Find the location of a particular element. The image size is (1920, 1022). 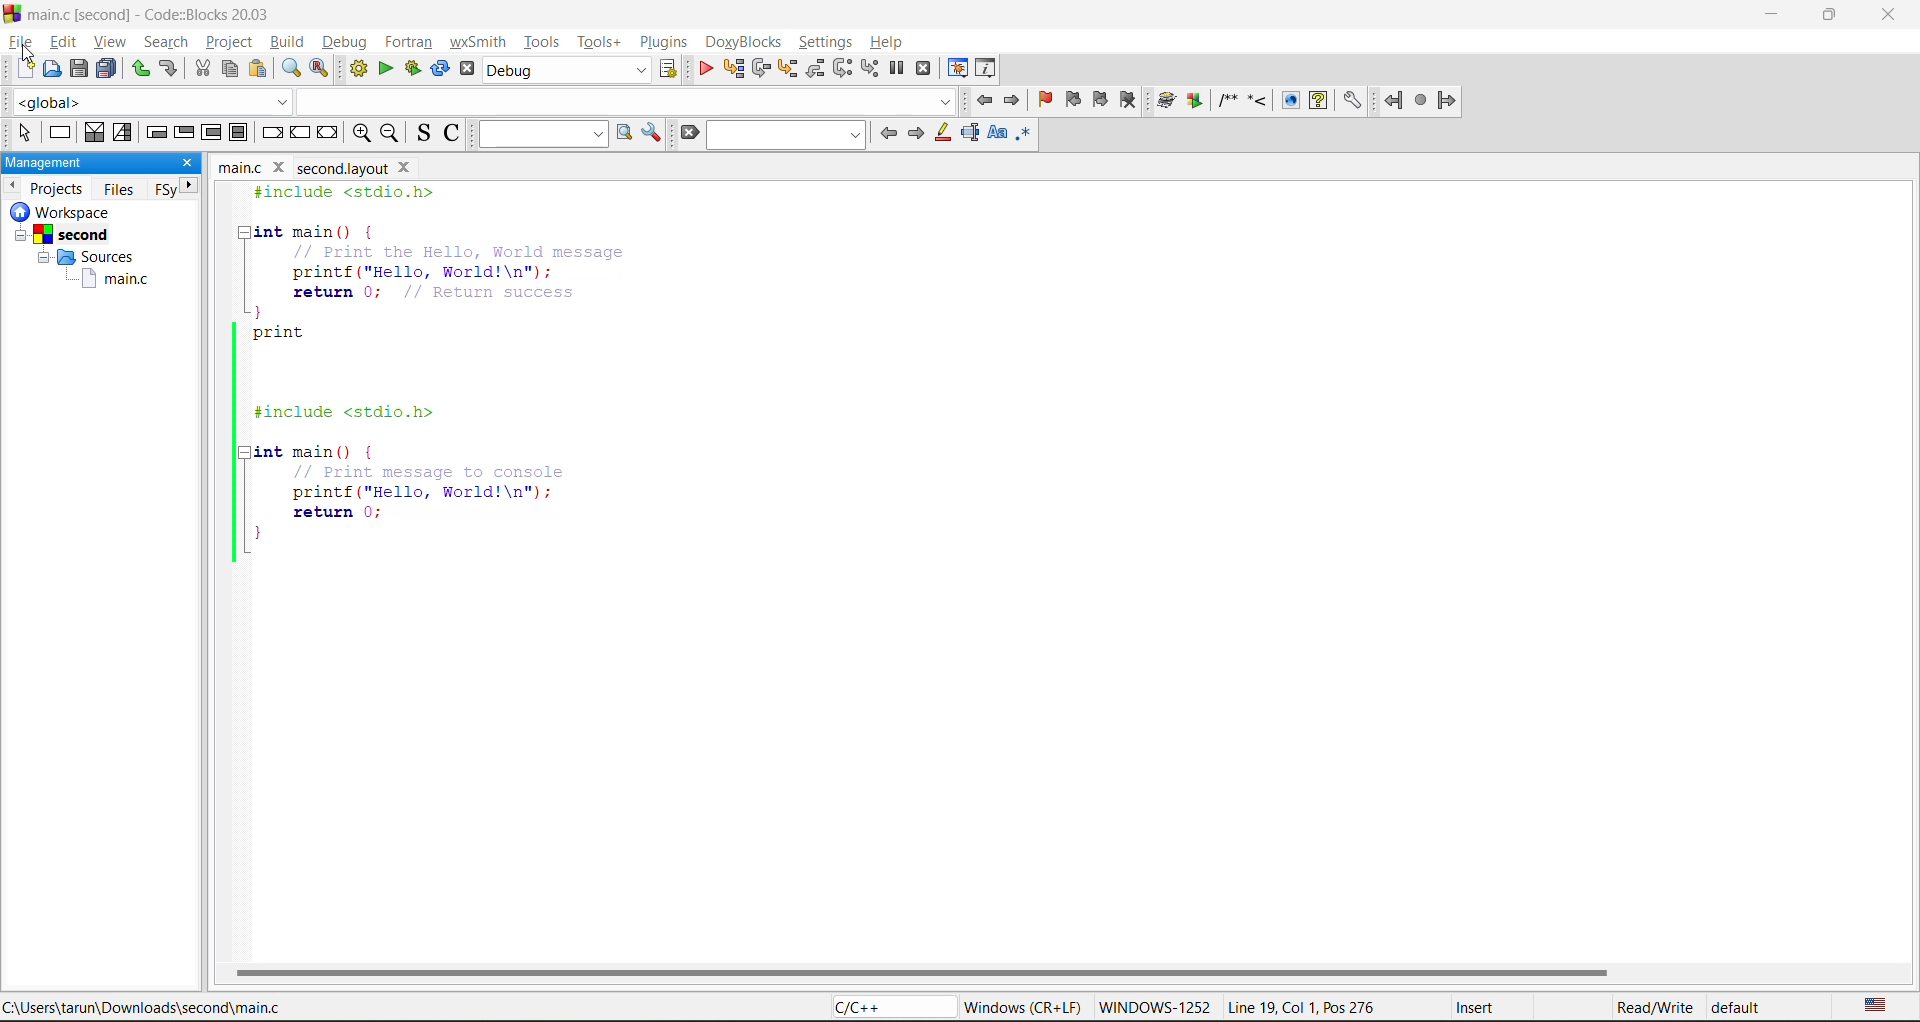

plugins is located at coordinates (666, 42).